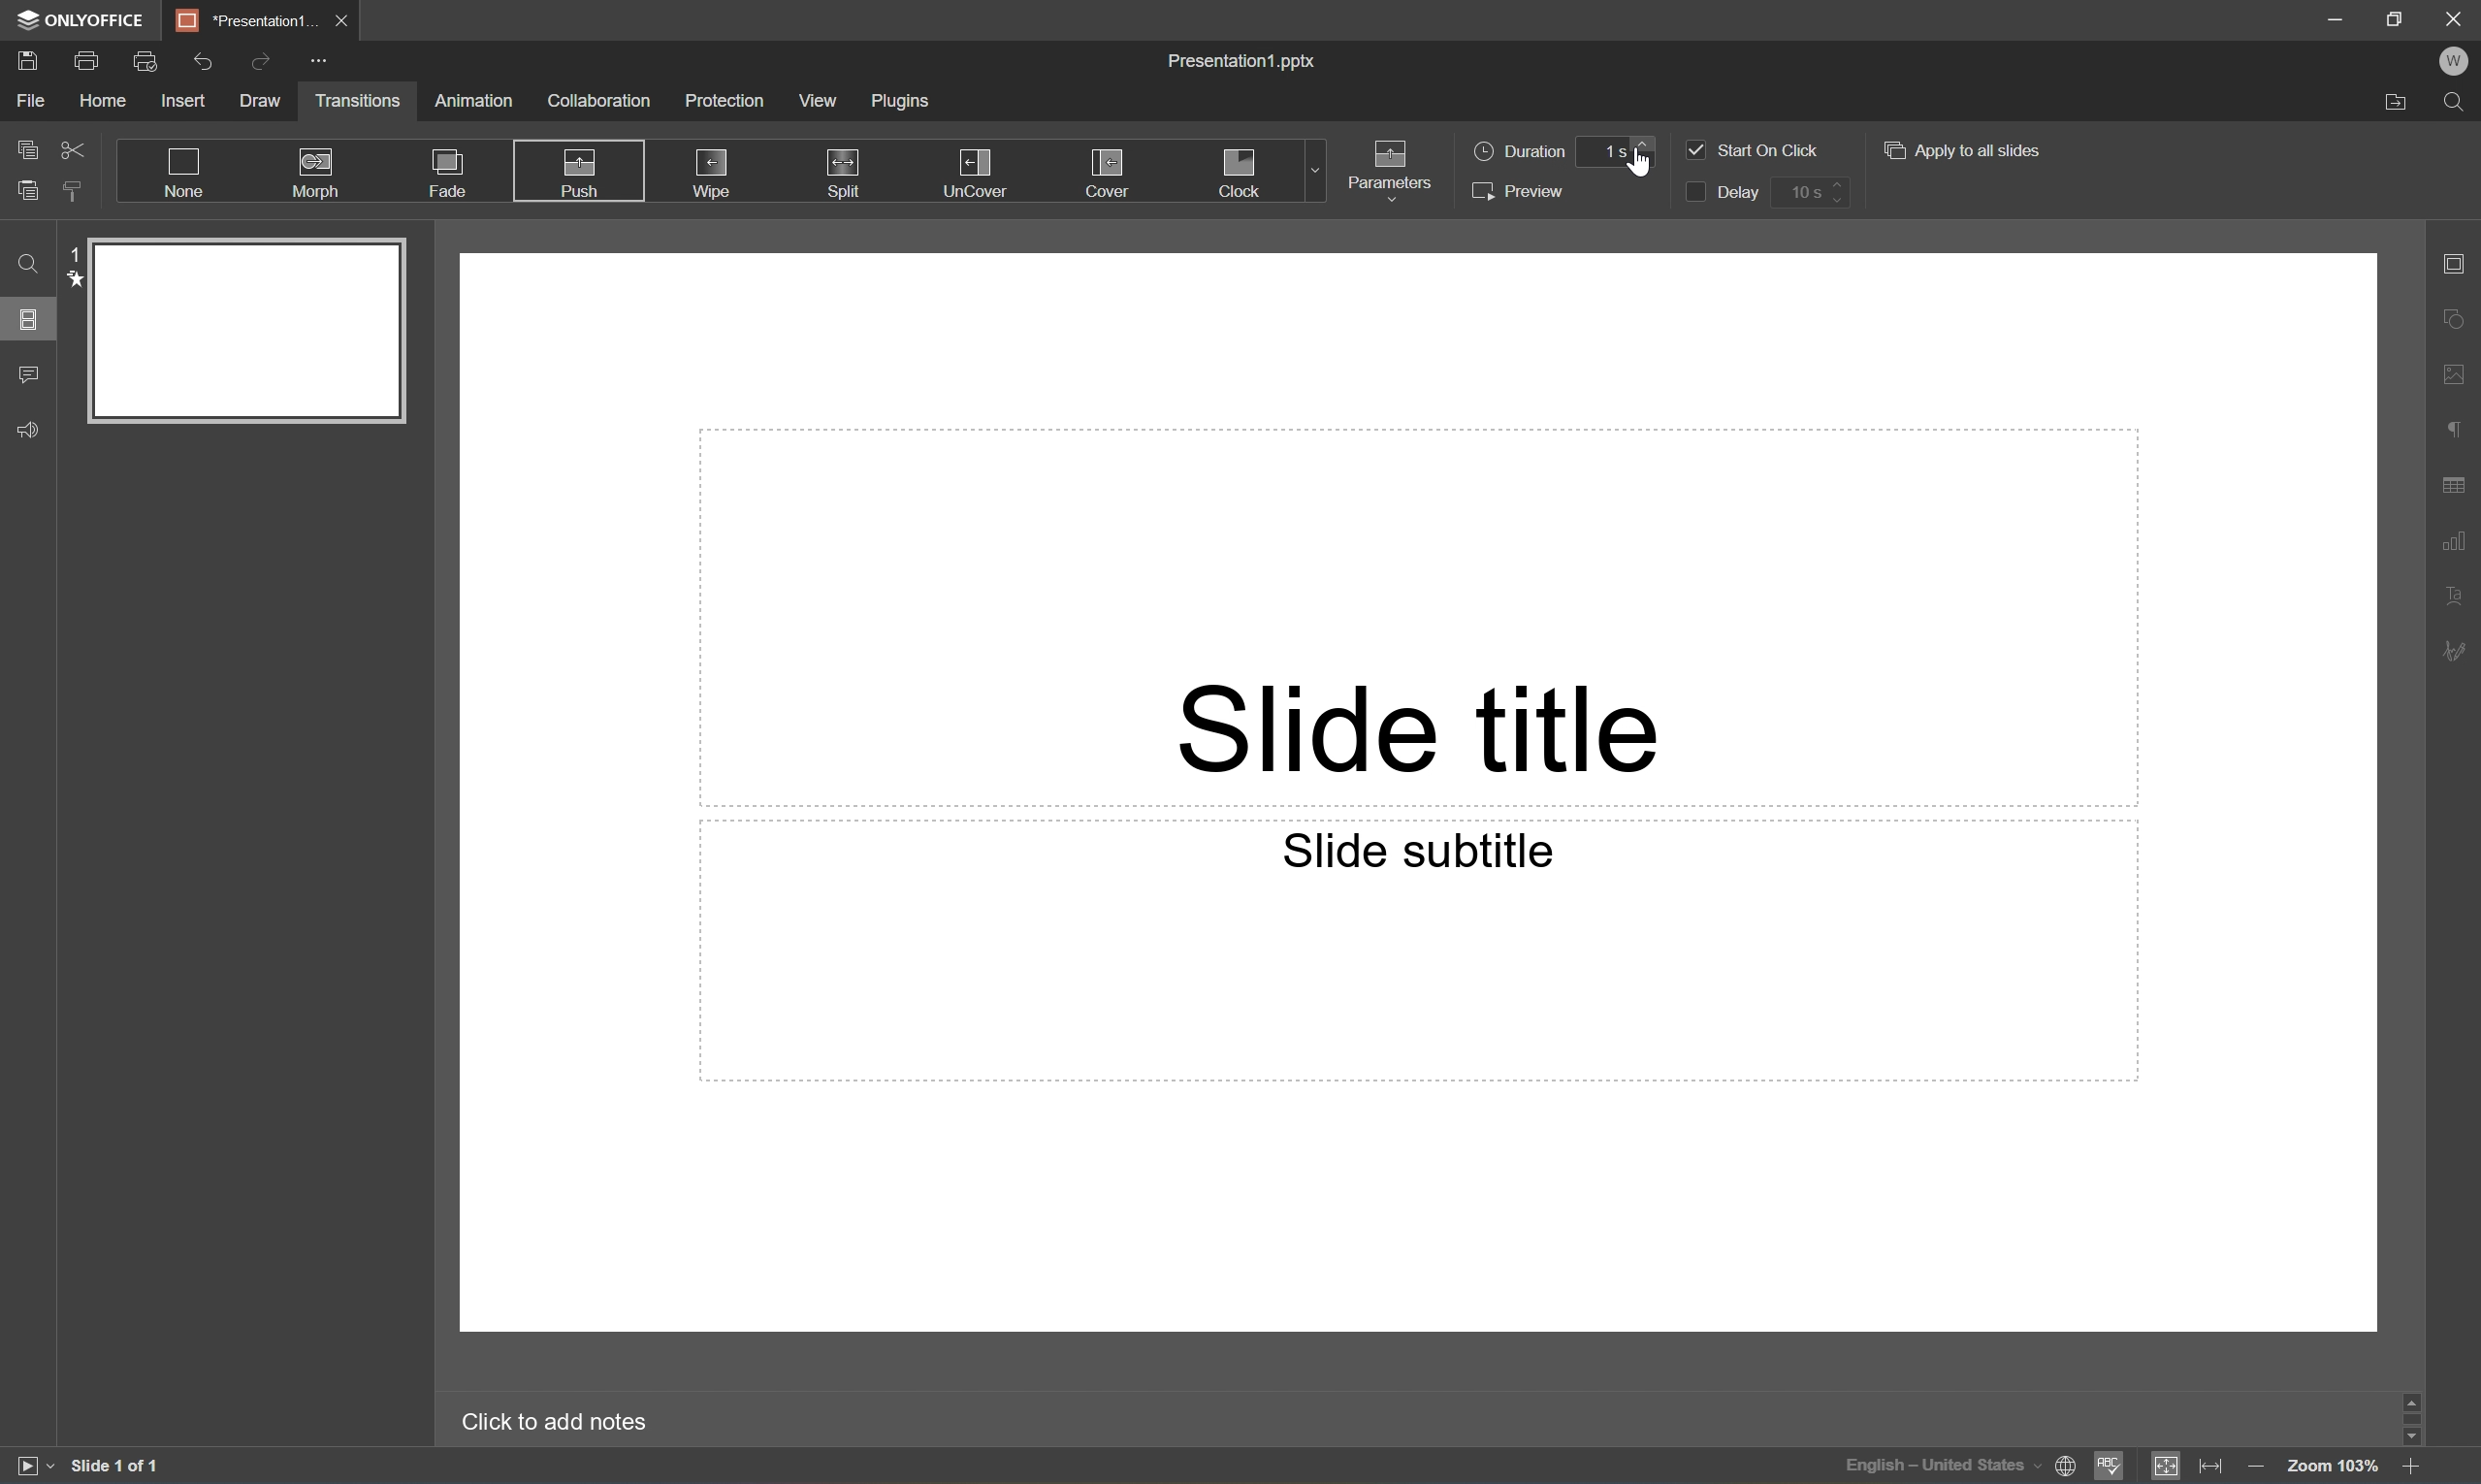  Describe the element at coordinates (2456, 378) in the screenshot. I see `Image settings` at that location.